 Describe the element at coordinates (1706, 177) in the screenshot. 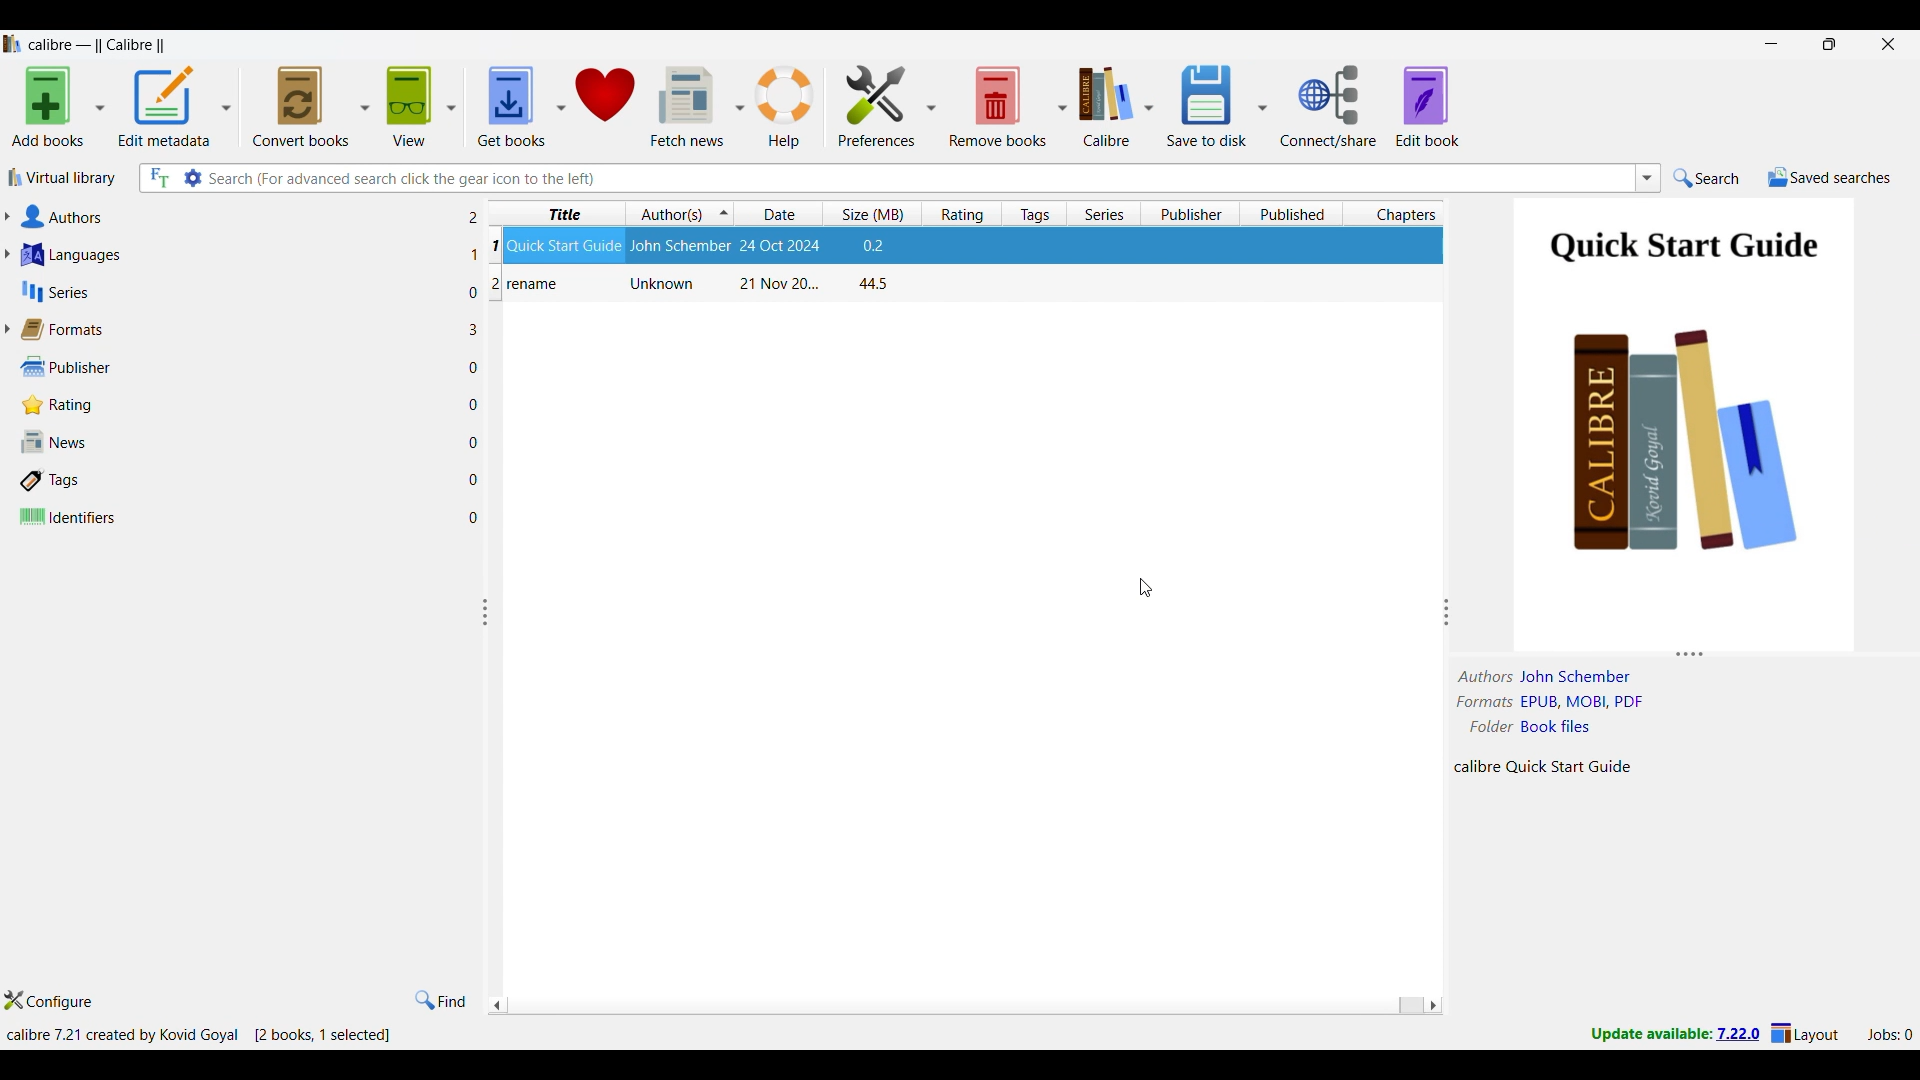

I see `Search` at that location.